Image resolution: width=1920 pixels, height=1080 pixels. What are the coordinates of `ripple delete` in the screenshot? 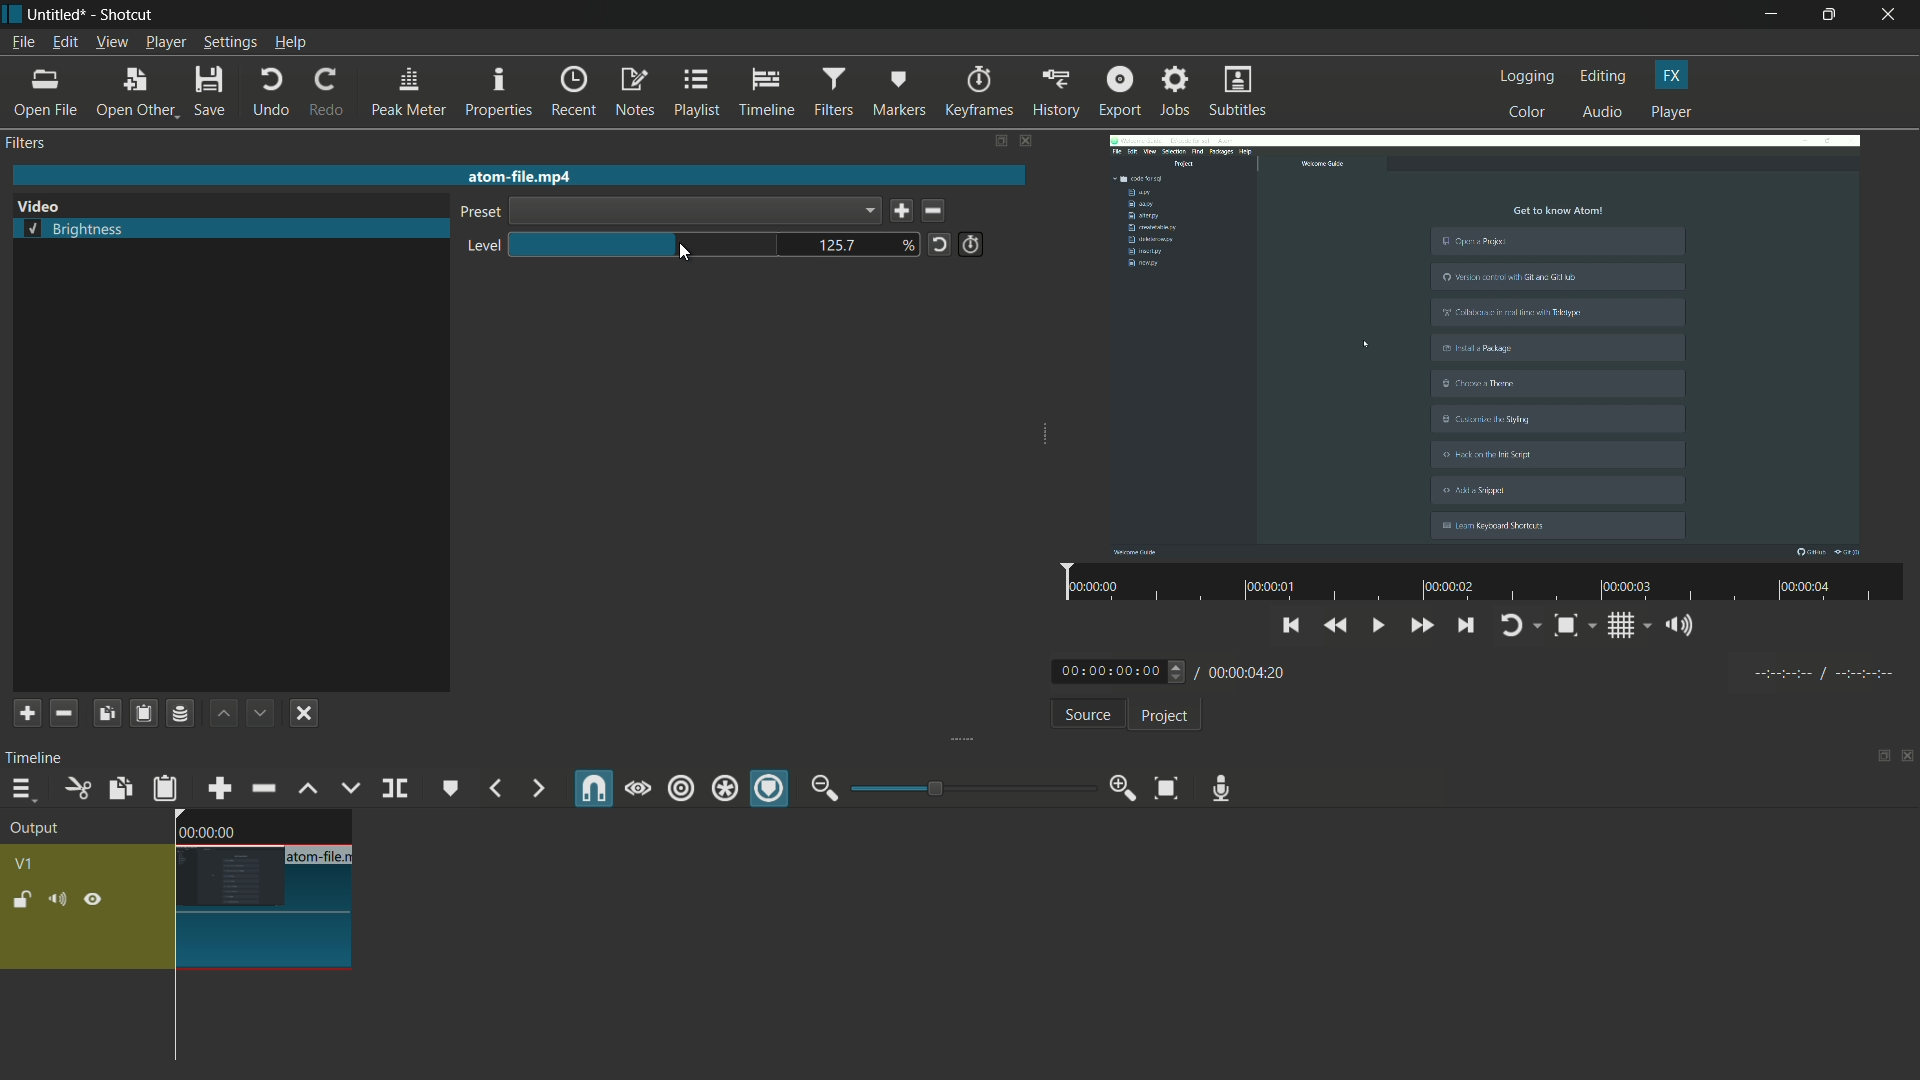 It's located at (263, 789).